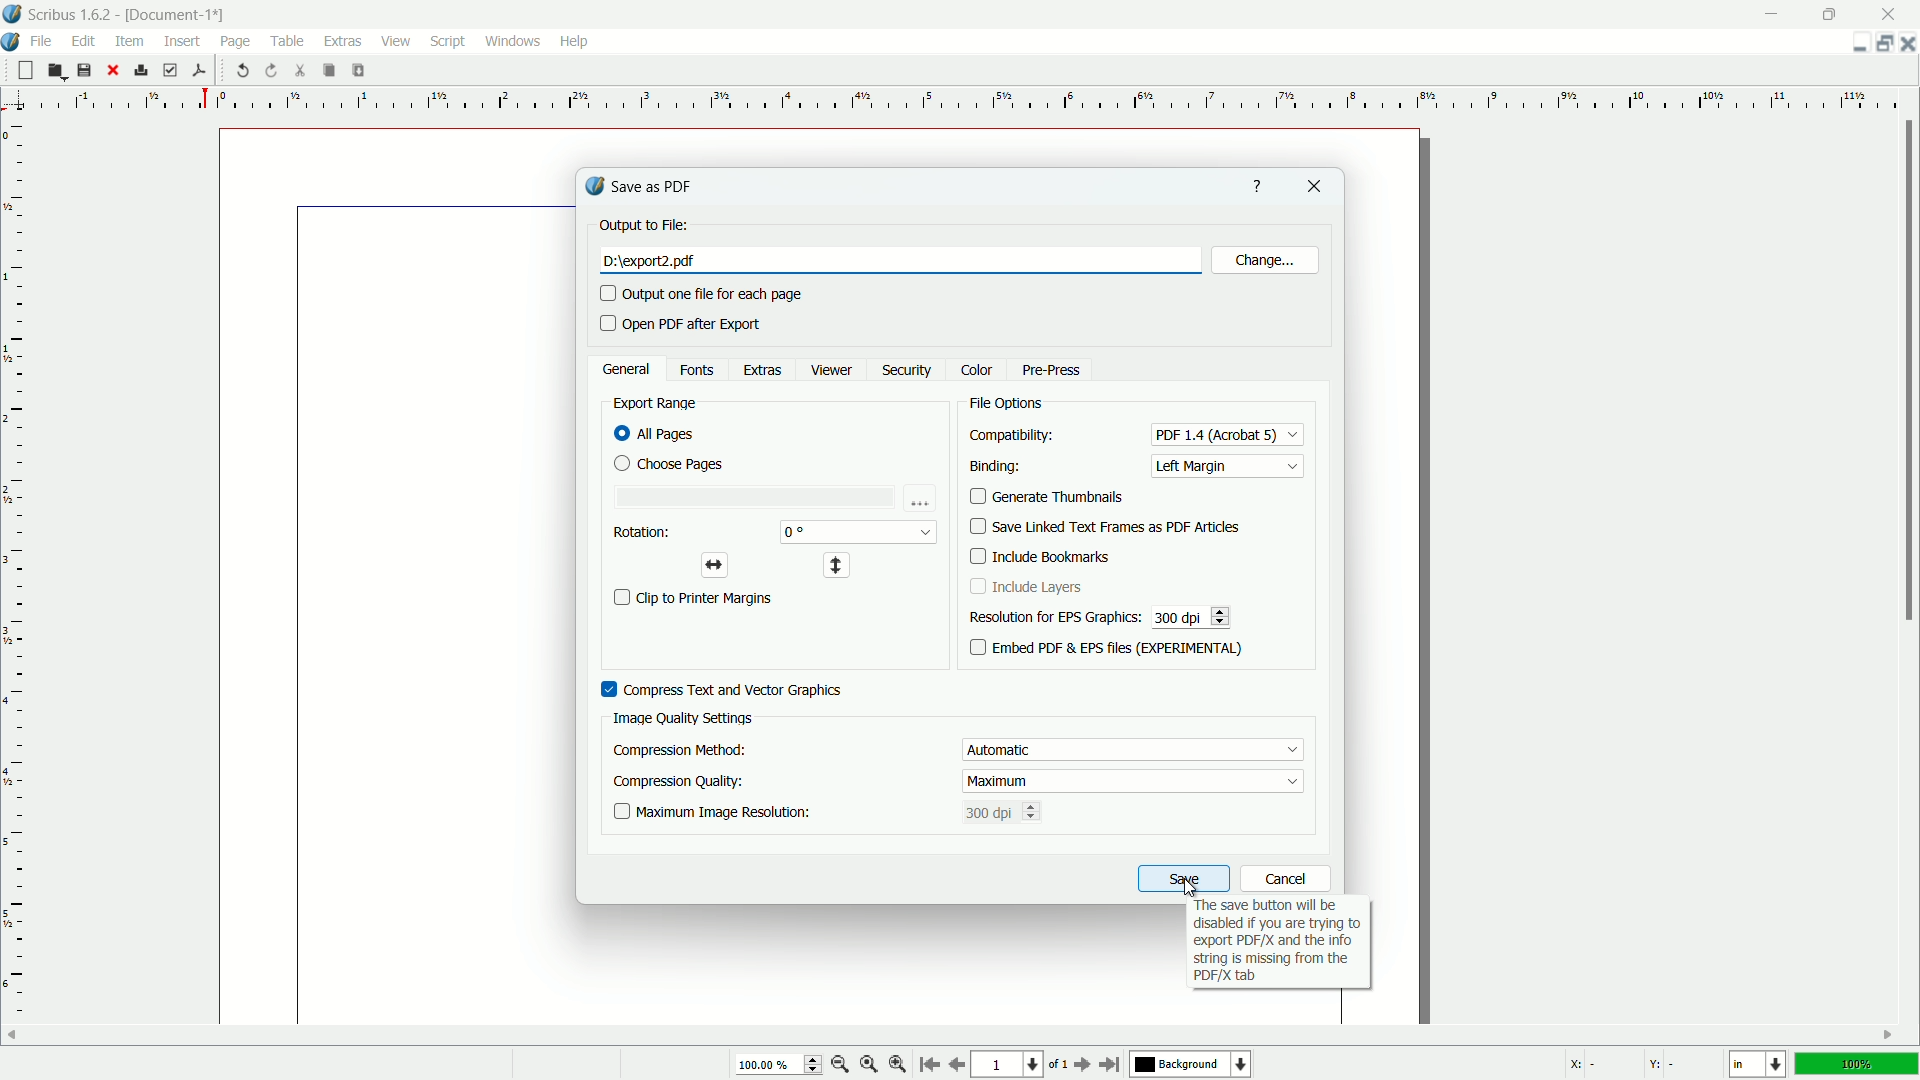  What do you see at coordinates (1049, 371) in the screenshot?
I see `pre press` at bounding box center [1049, 371].